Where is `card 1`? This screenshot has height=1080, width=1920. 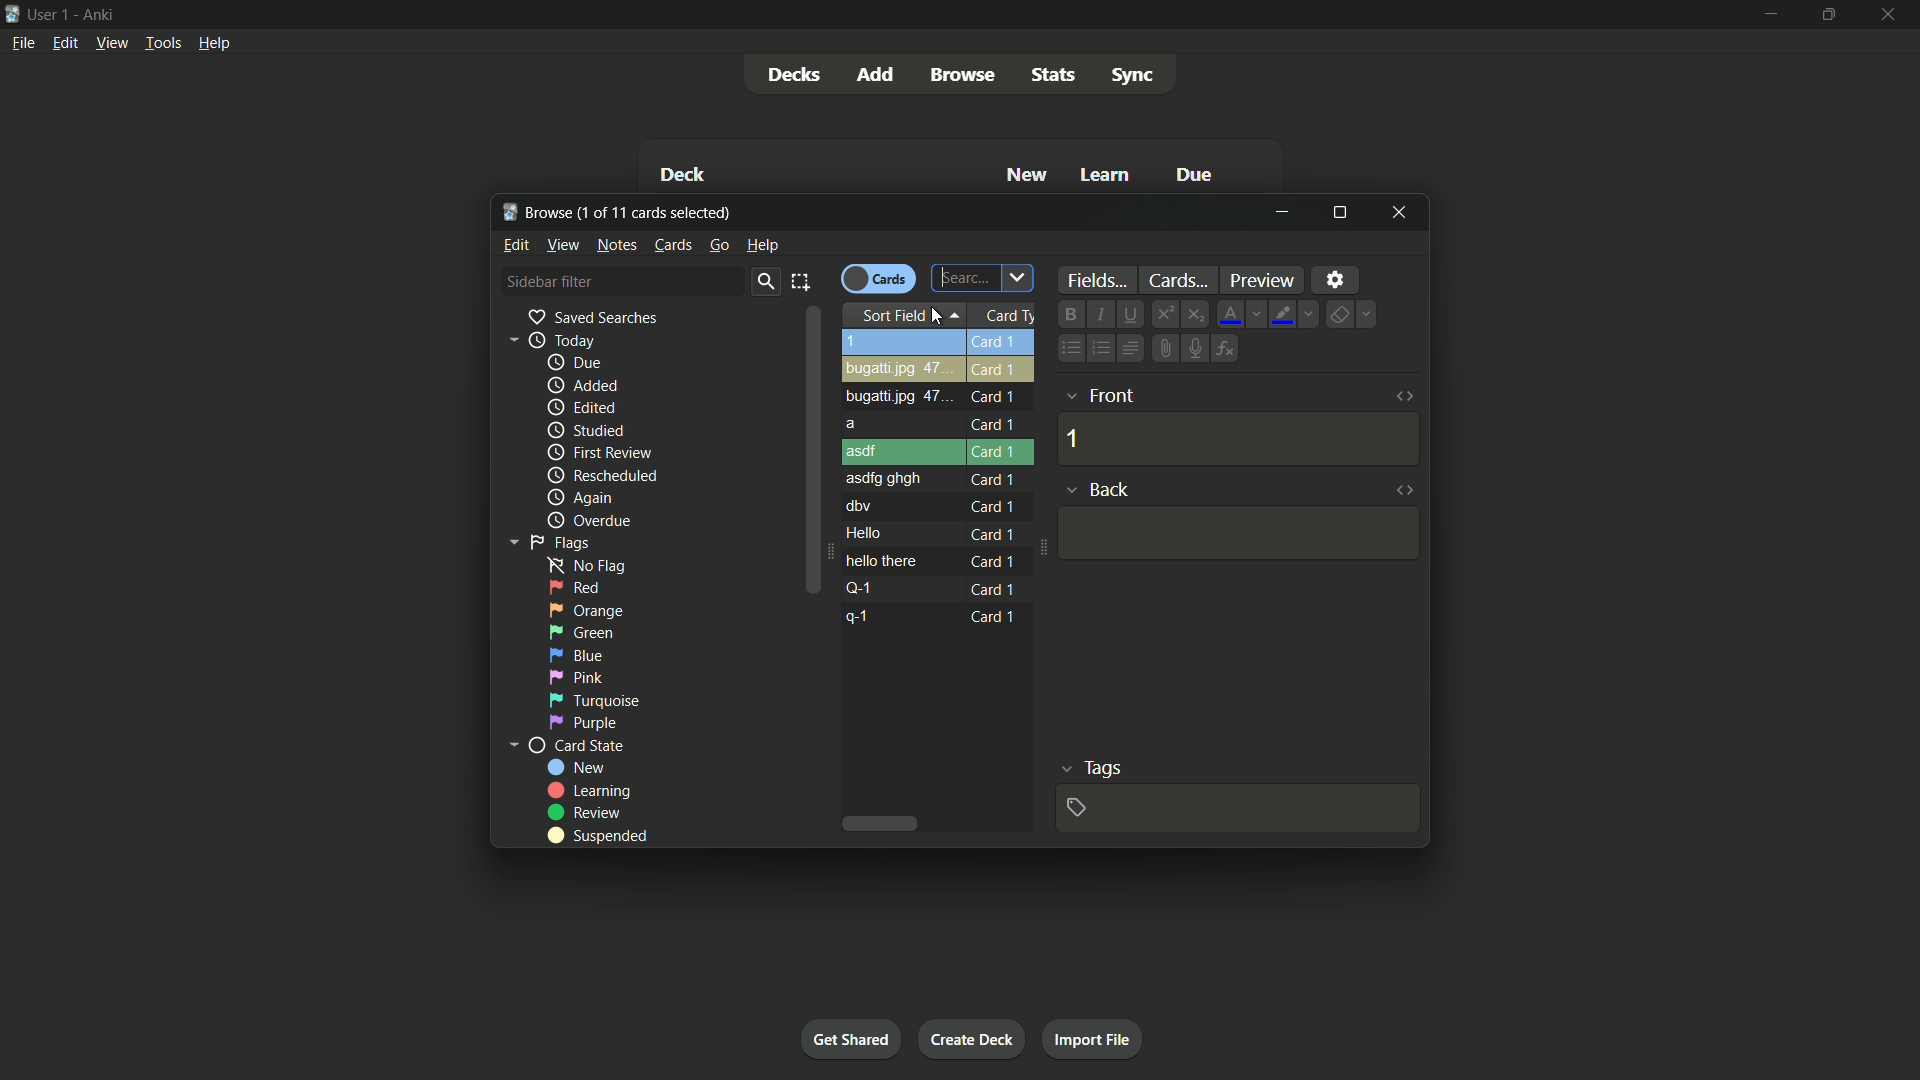
card 1 is located at coordinates (989, 534).